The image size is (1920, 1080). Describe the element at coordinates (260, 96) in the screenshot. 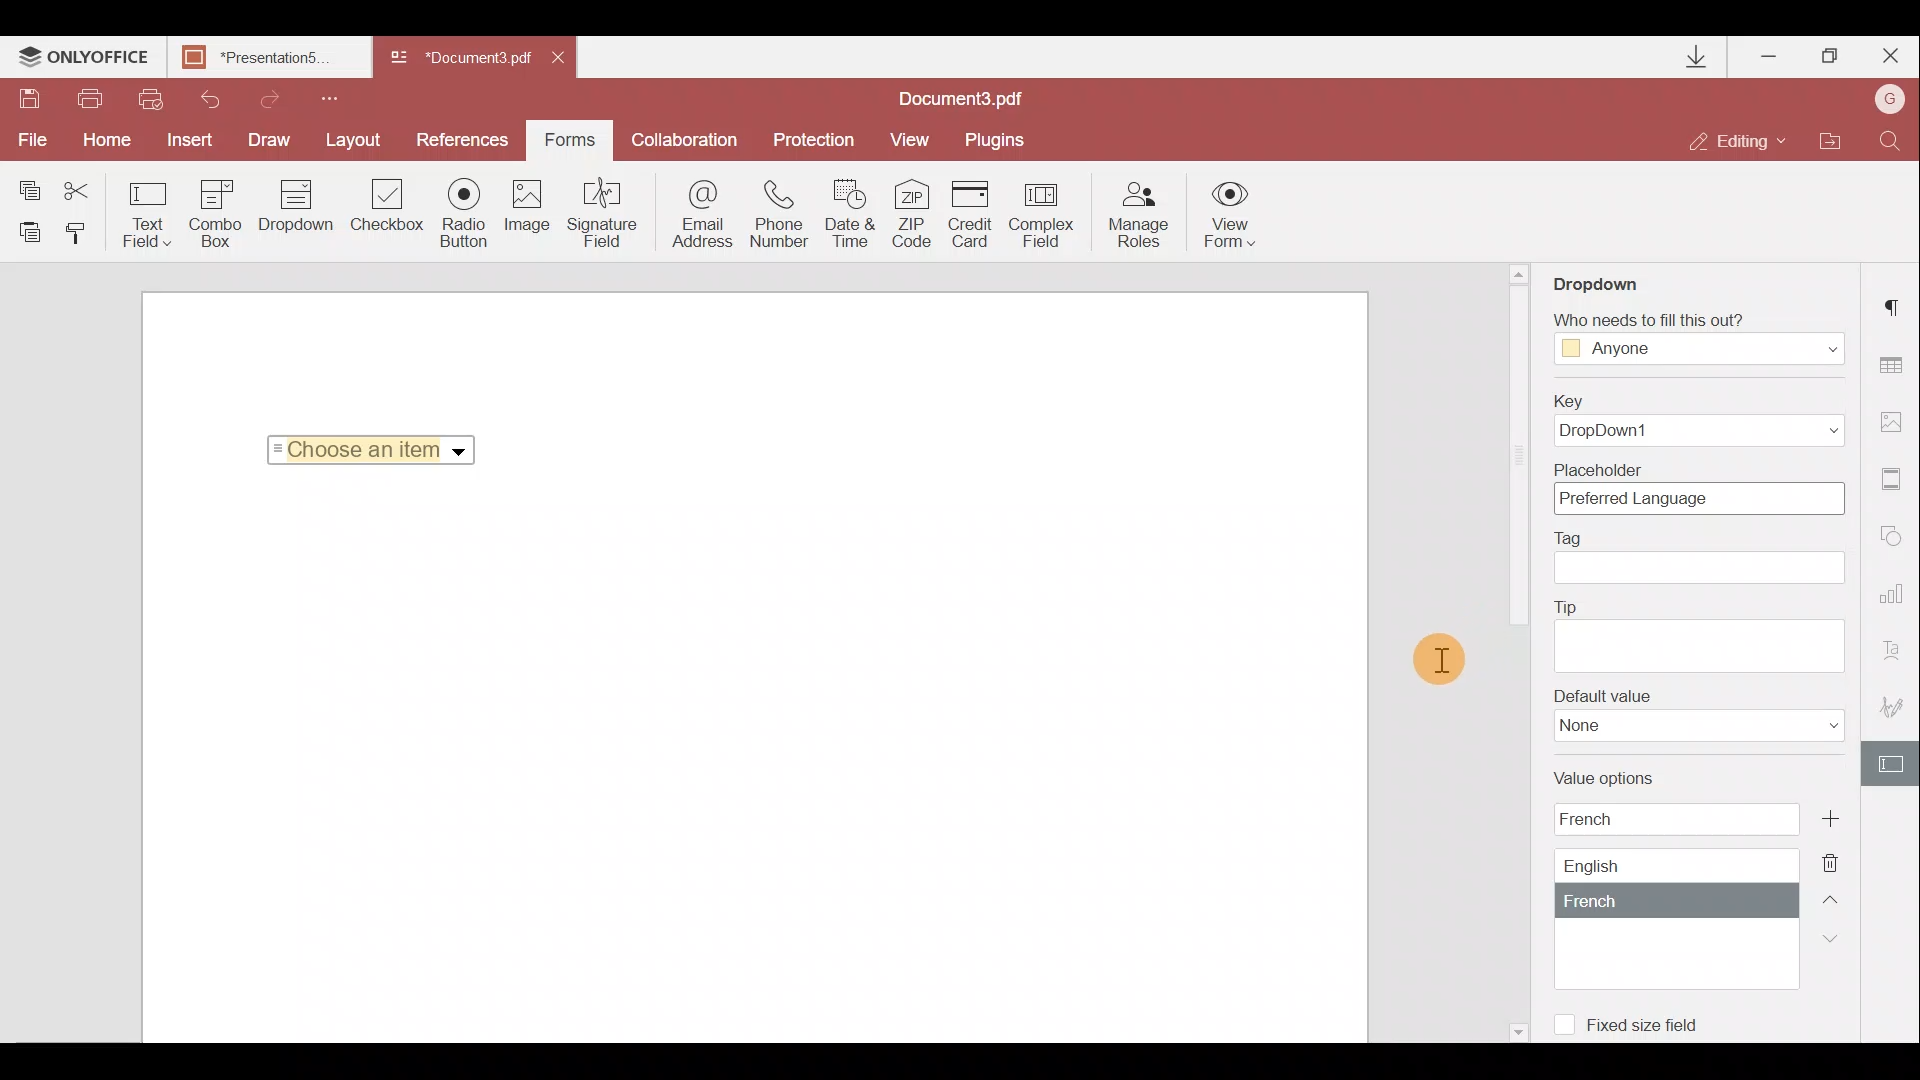

I see `Redo` at that location.